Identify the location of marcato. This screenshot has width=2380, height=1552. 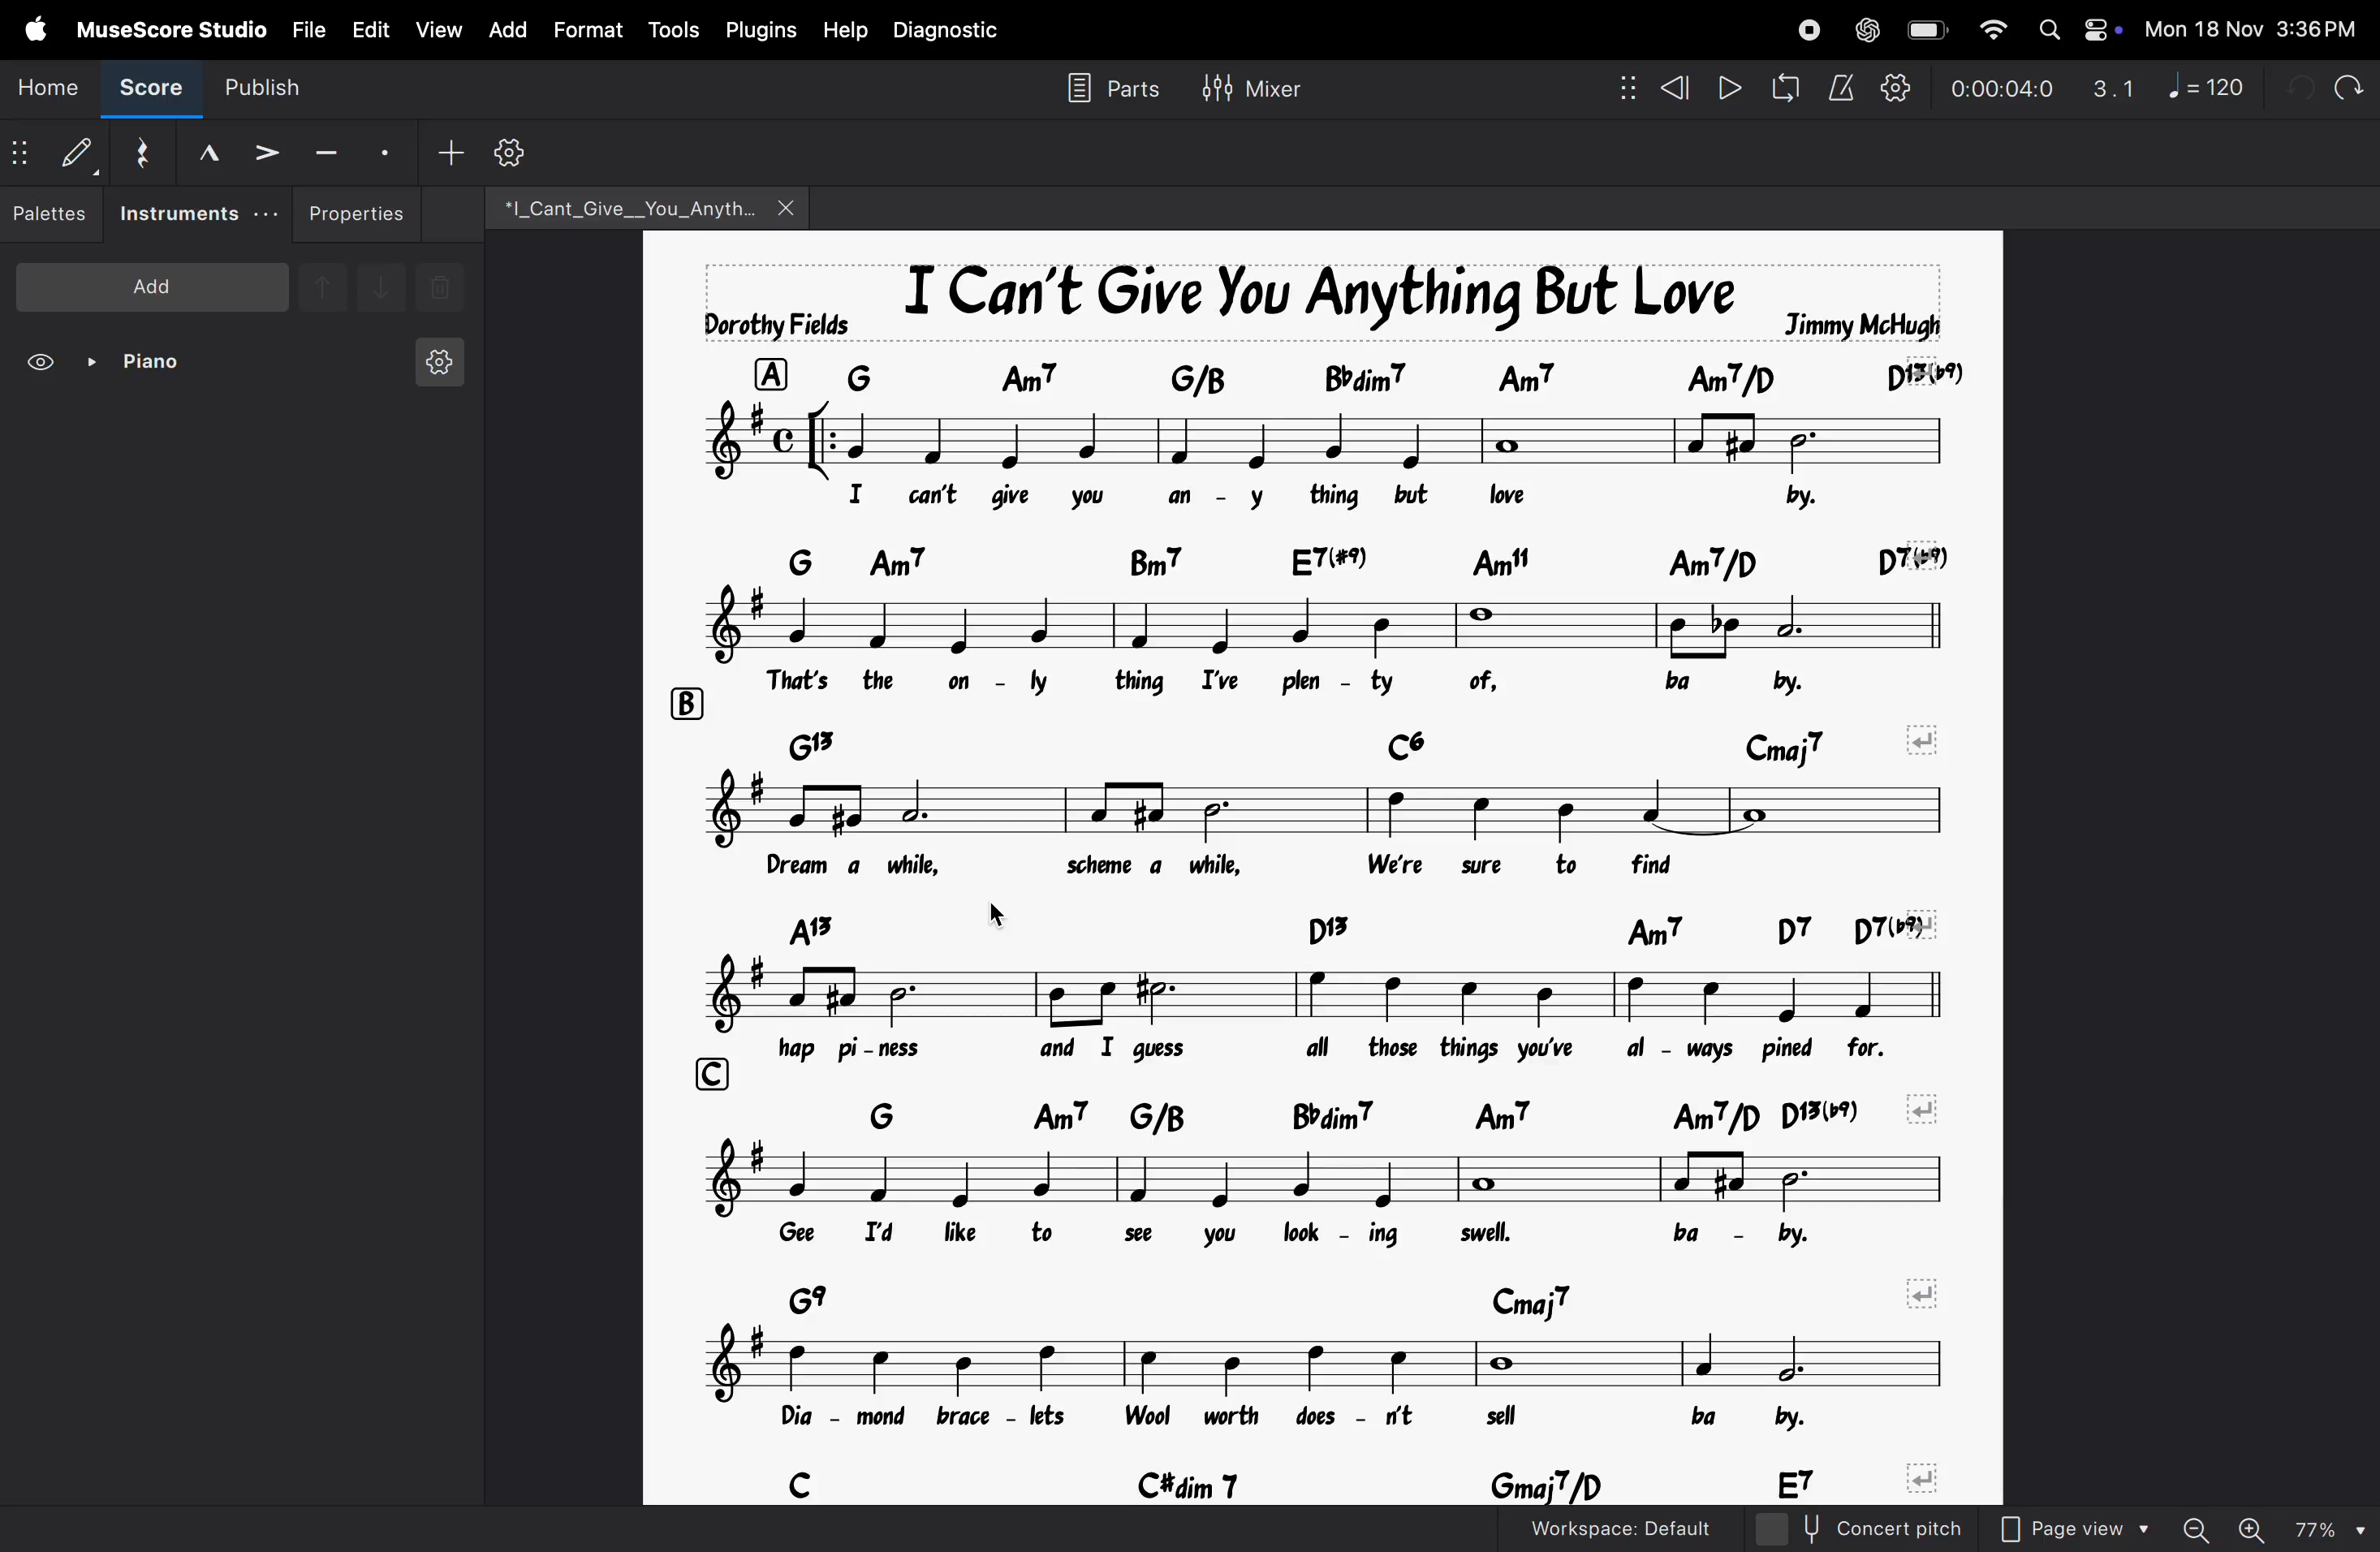
(209, 155).